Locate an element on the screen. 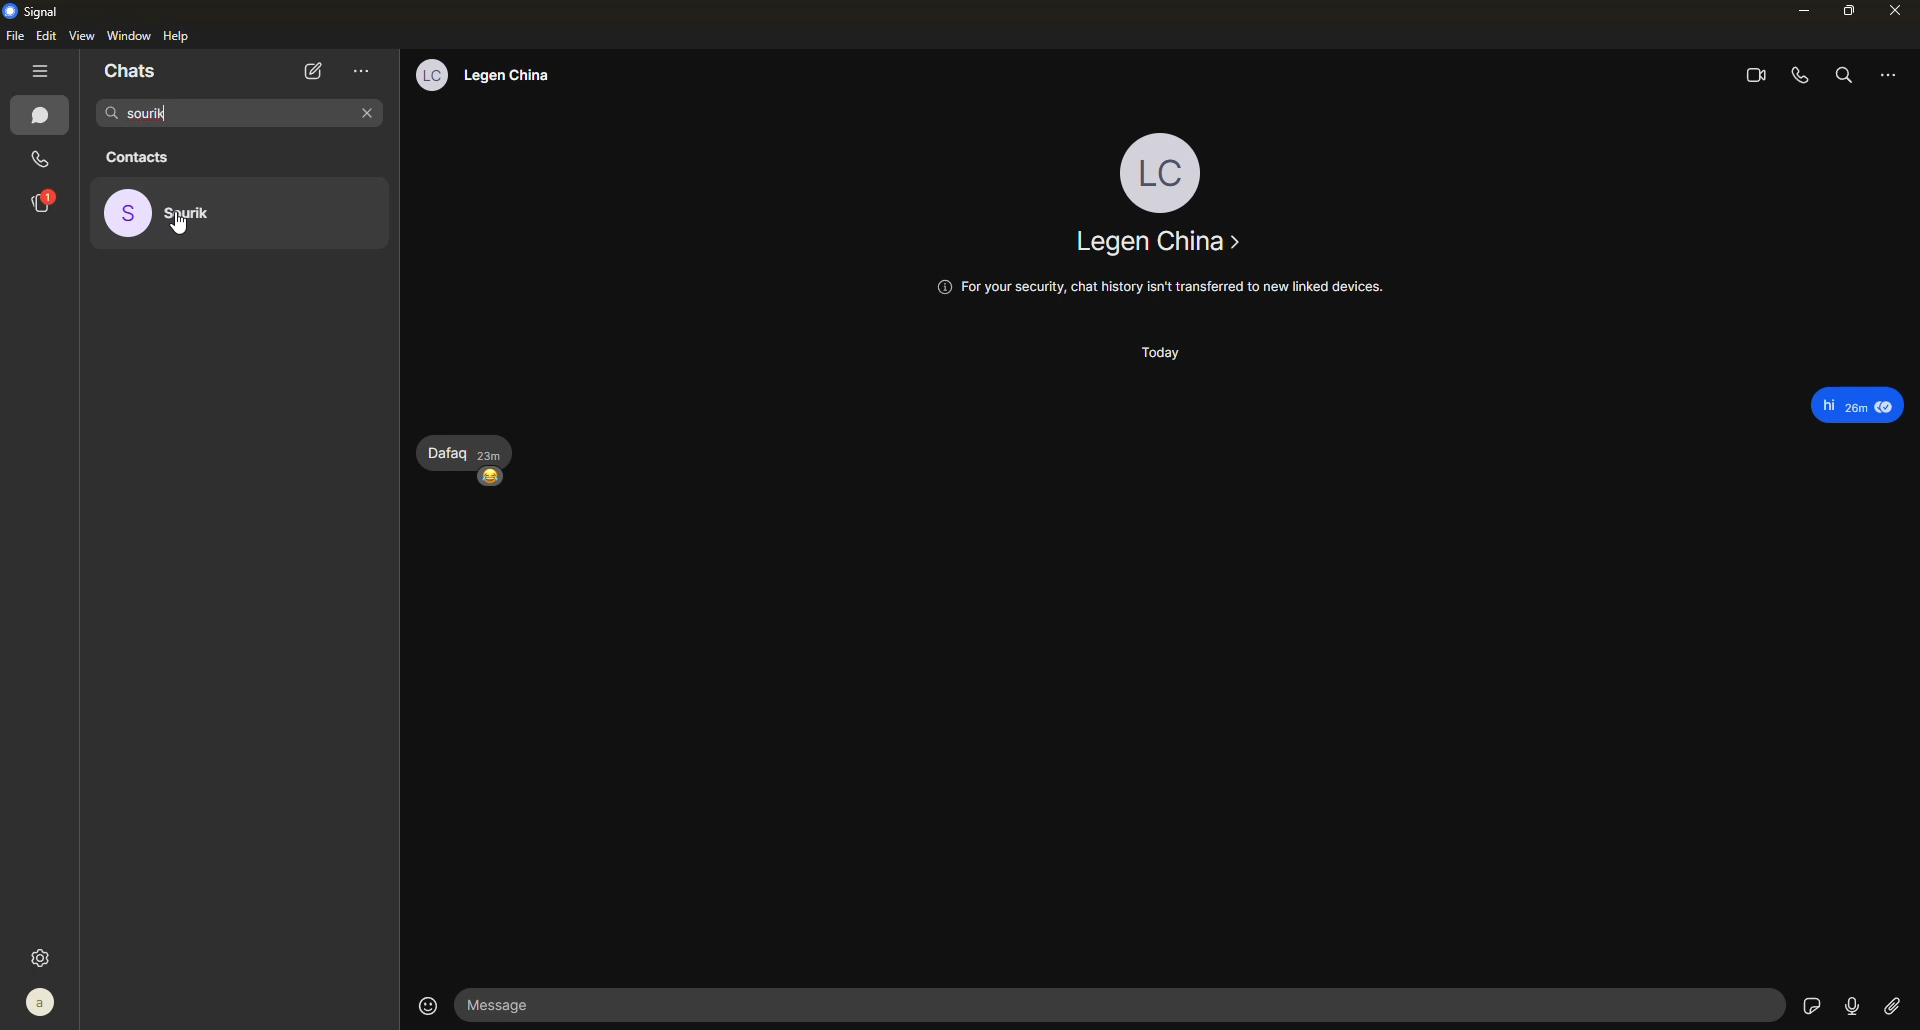  searched contact - sourik is located at coordinates (188, 216).